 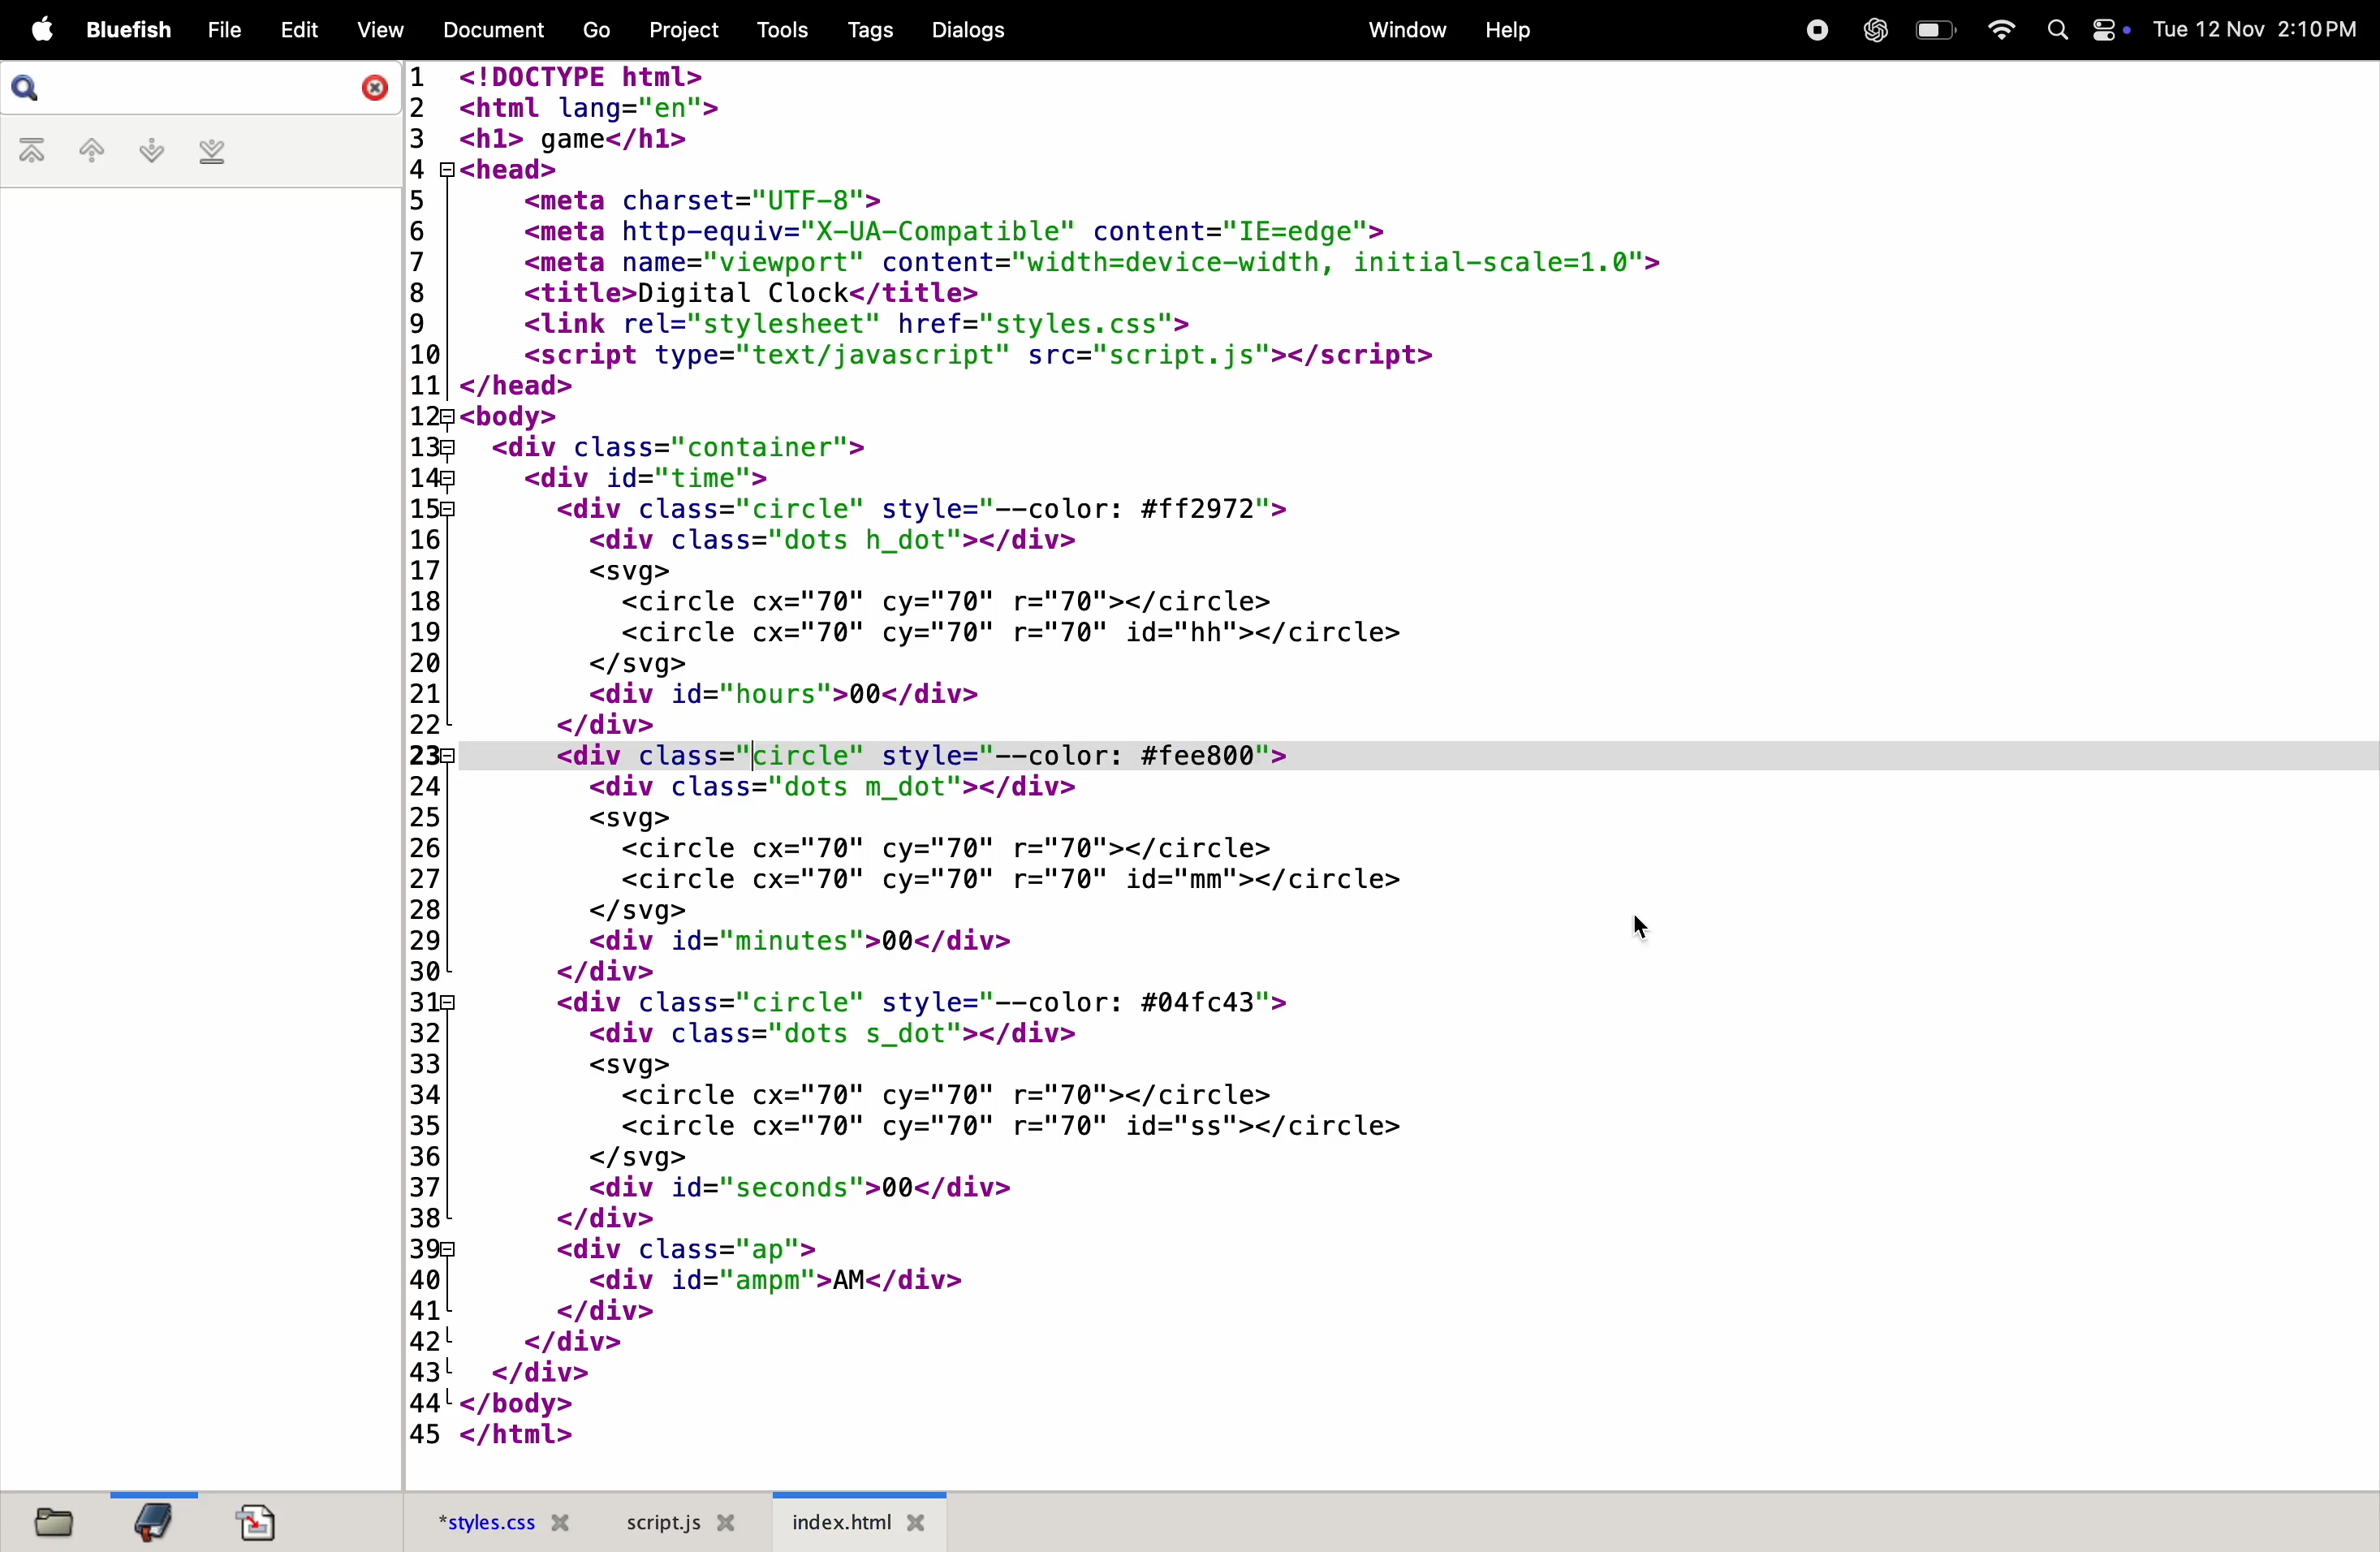 I want to click on view, so click(x=378, y=28).